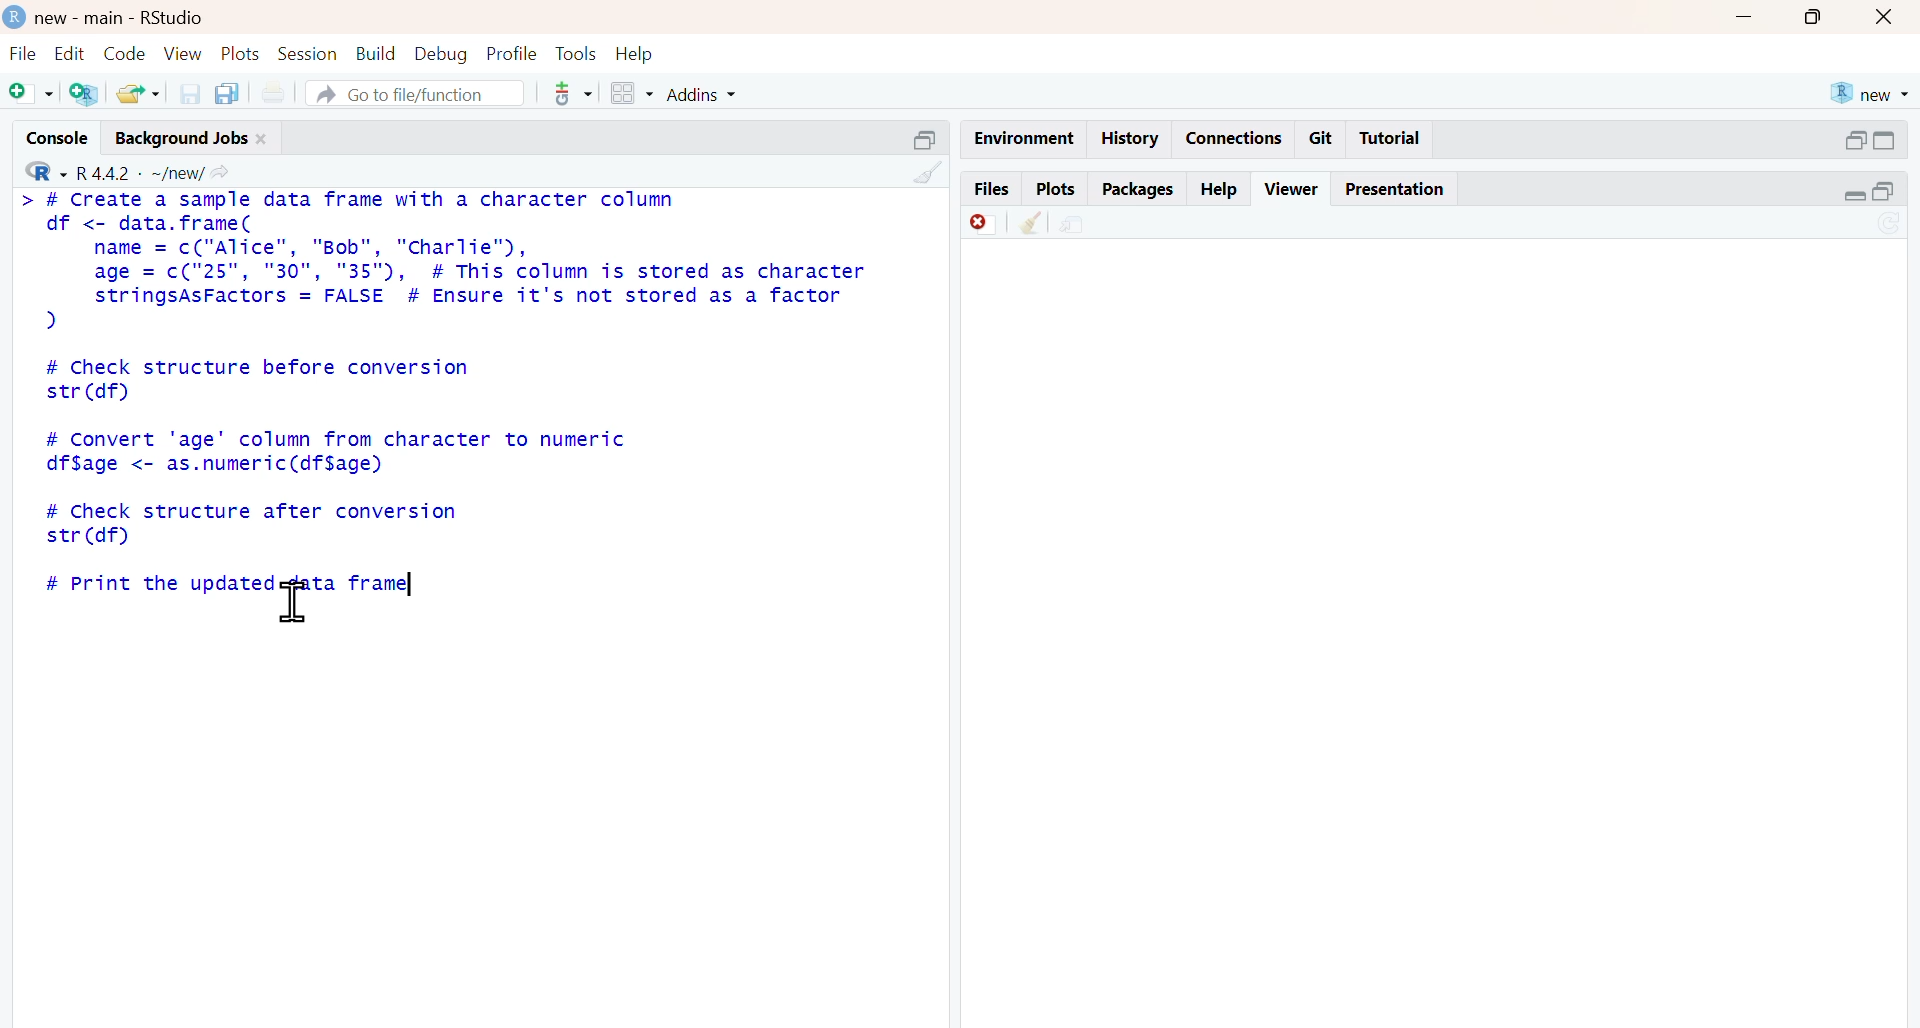 This screenshot has width=1920, height=1028. What do you see at coordinates (993, 190) in the screenshot?
I see `files` at bounding box center [993, 190].